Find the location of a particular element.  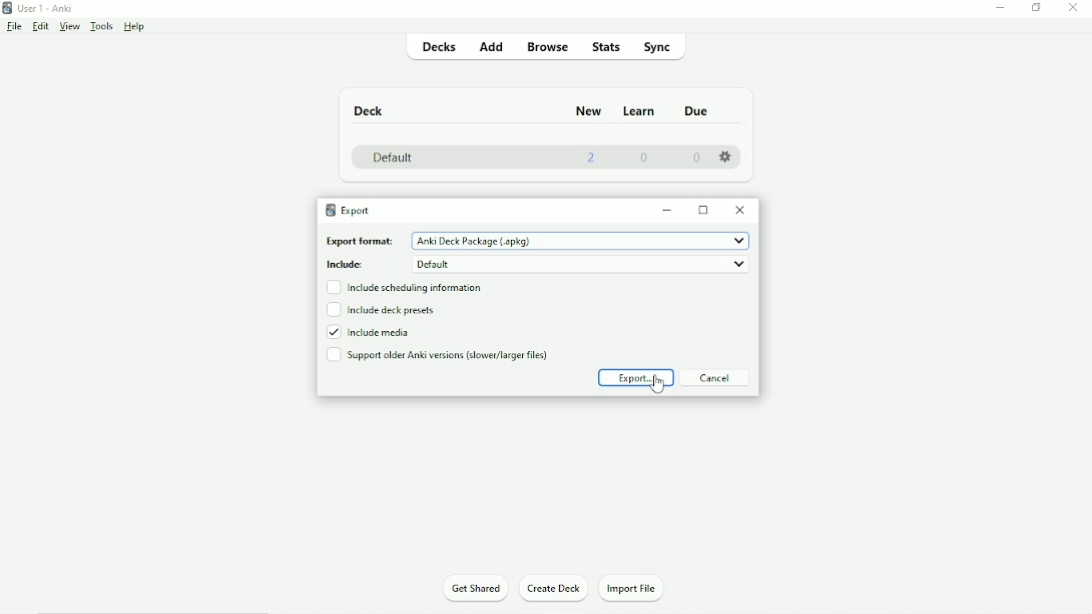

Include scheduling information is located at coordinates (407, 288).